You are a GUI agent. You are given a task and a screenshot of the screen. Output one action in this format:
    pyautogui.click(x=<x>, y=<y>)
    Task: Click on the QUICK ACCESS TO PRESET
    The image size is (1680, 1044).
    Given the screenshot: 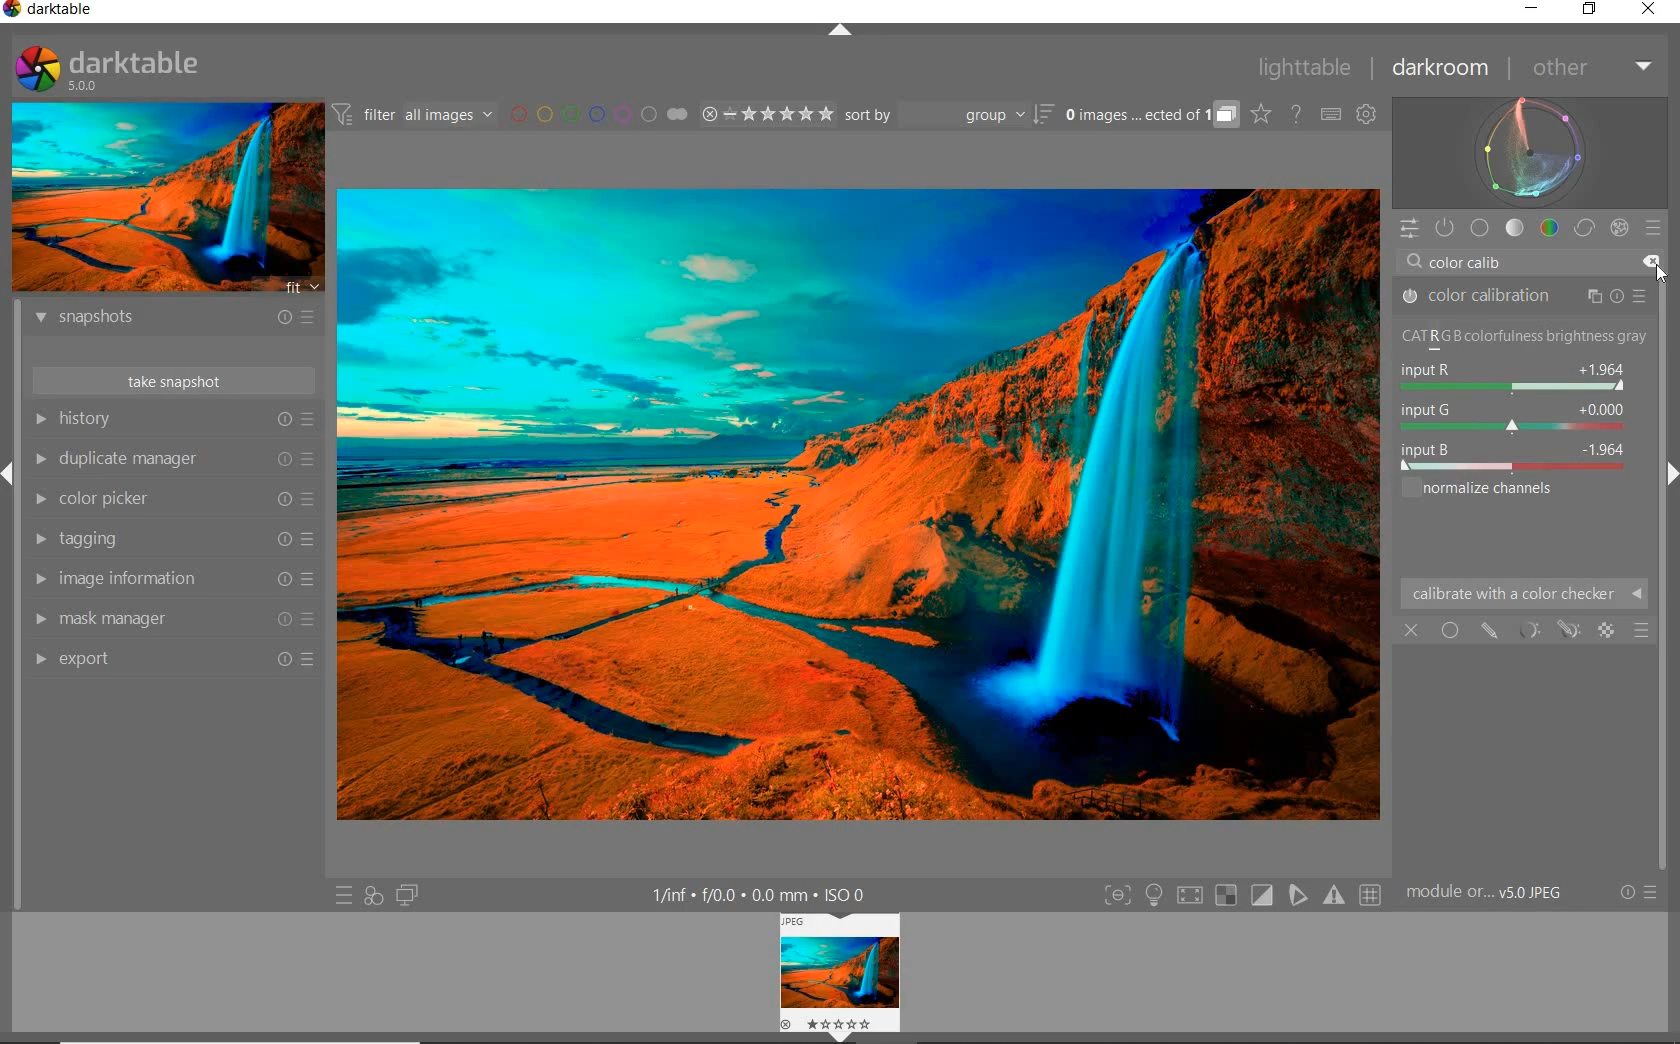 What is the action you would take?
    pyautogui.click(x=343, y=894)
    